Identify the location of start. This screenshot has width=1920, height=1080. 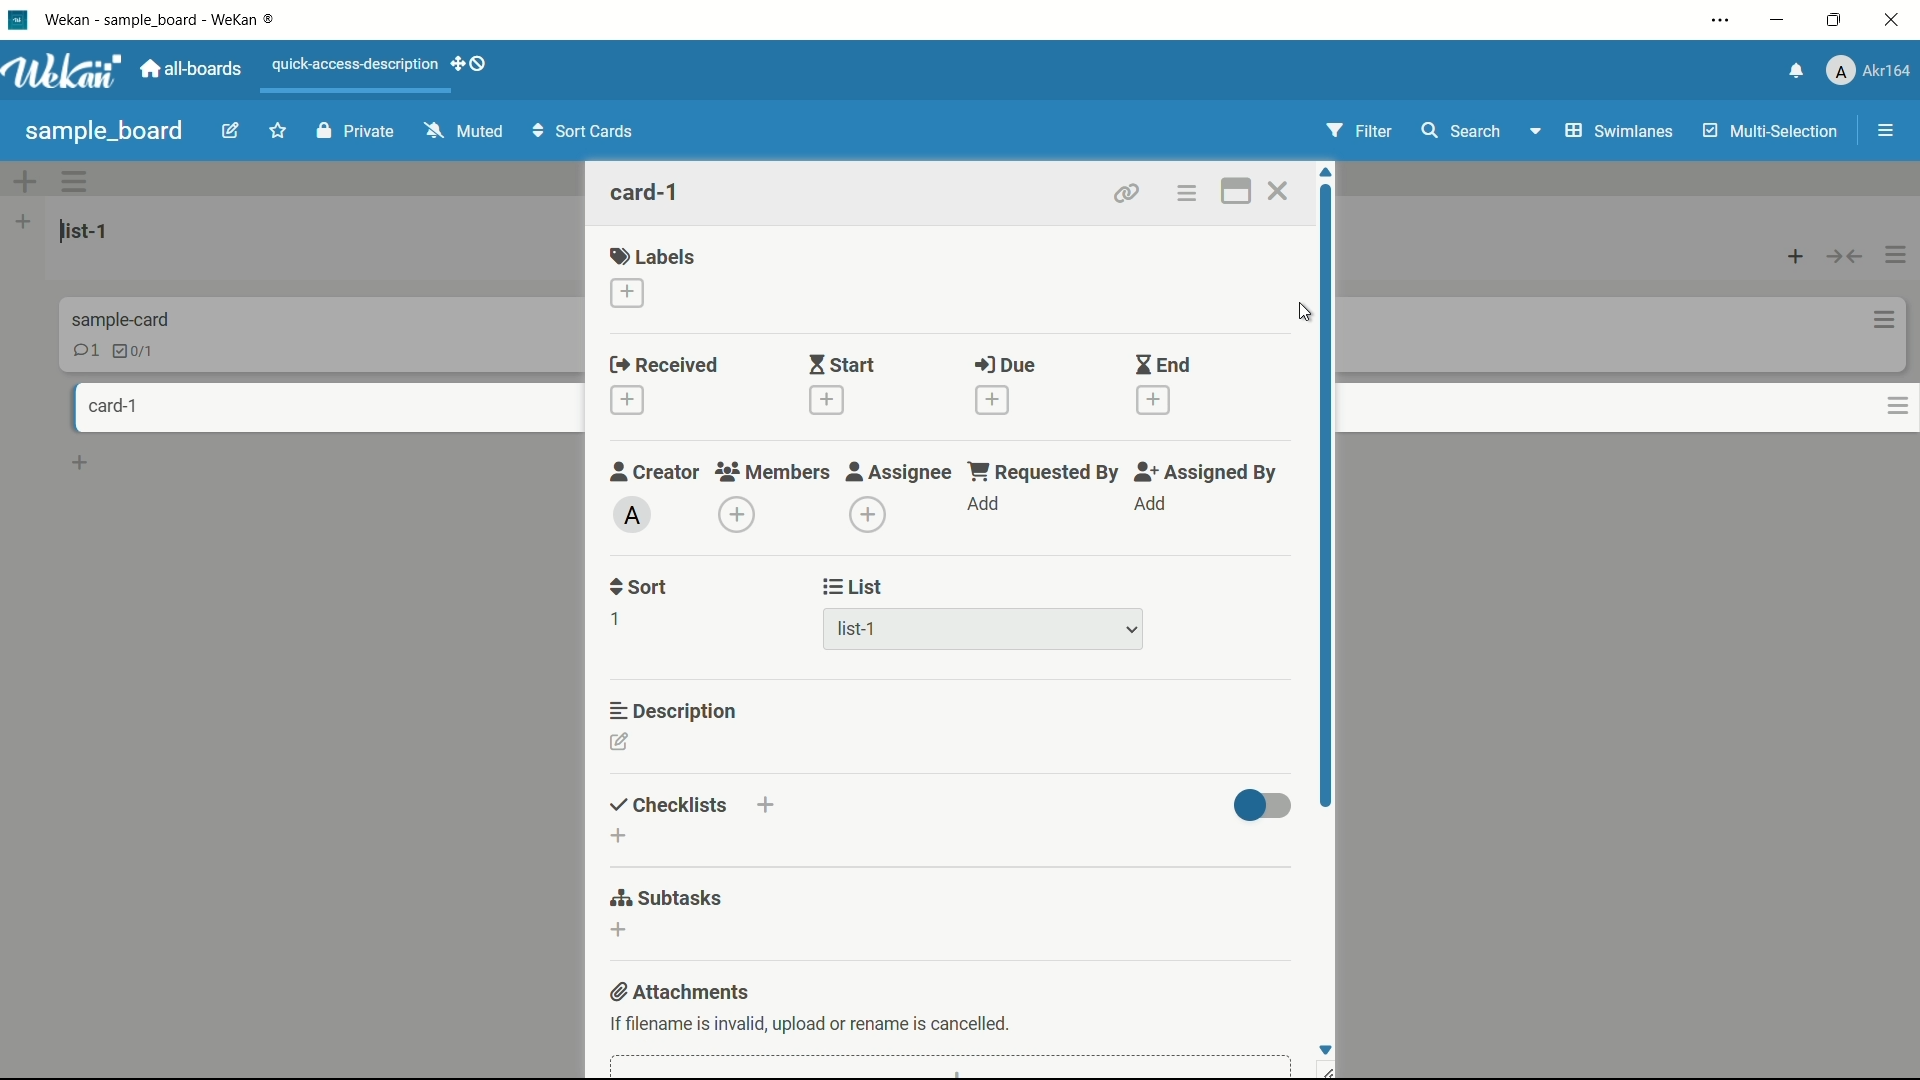
(842, 363).